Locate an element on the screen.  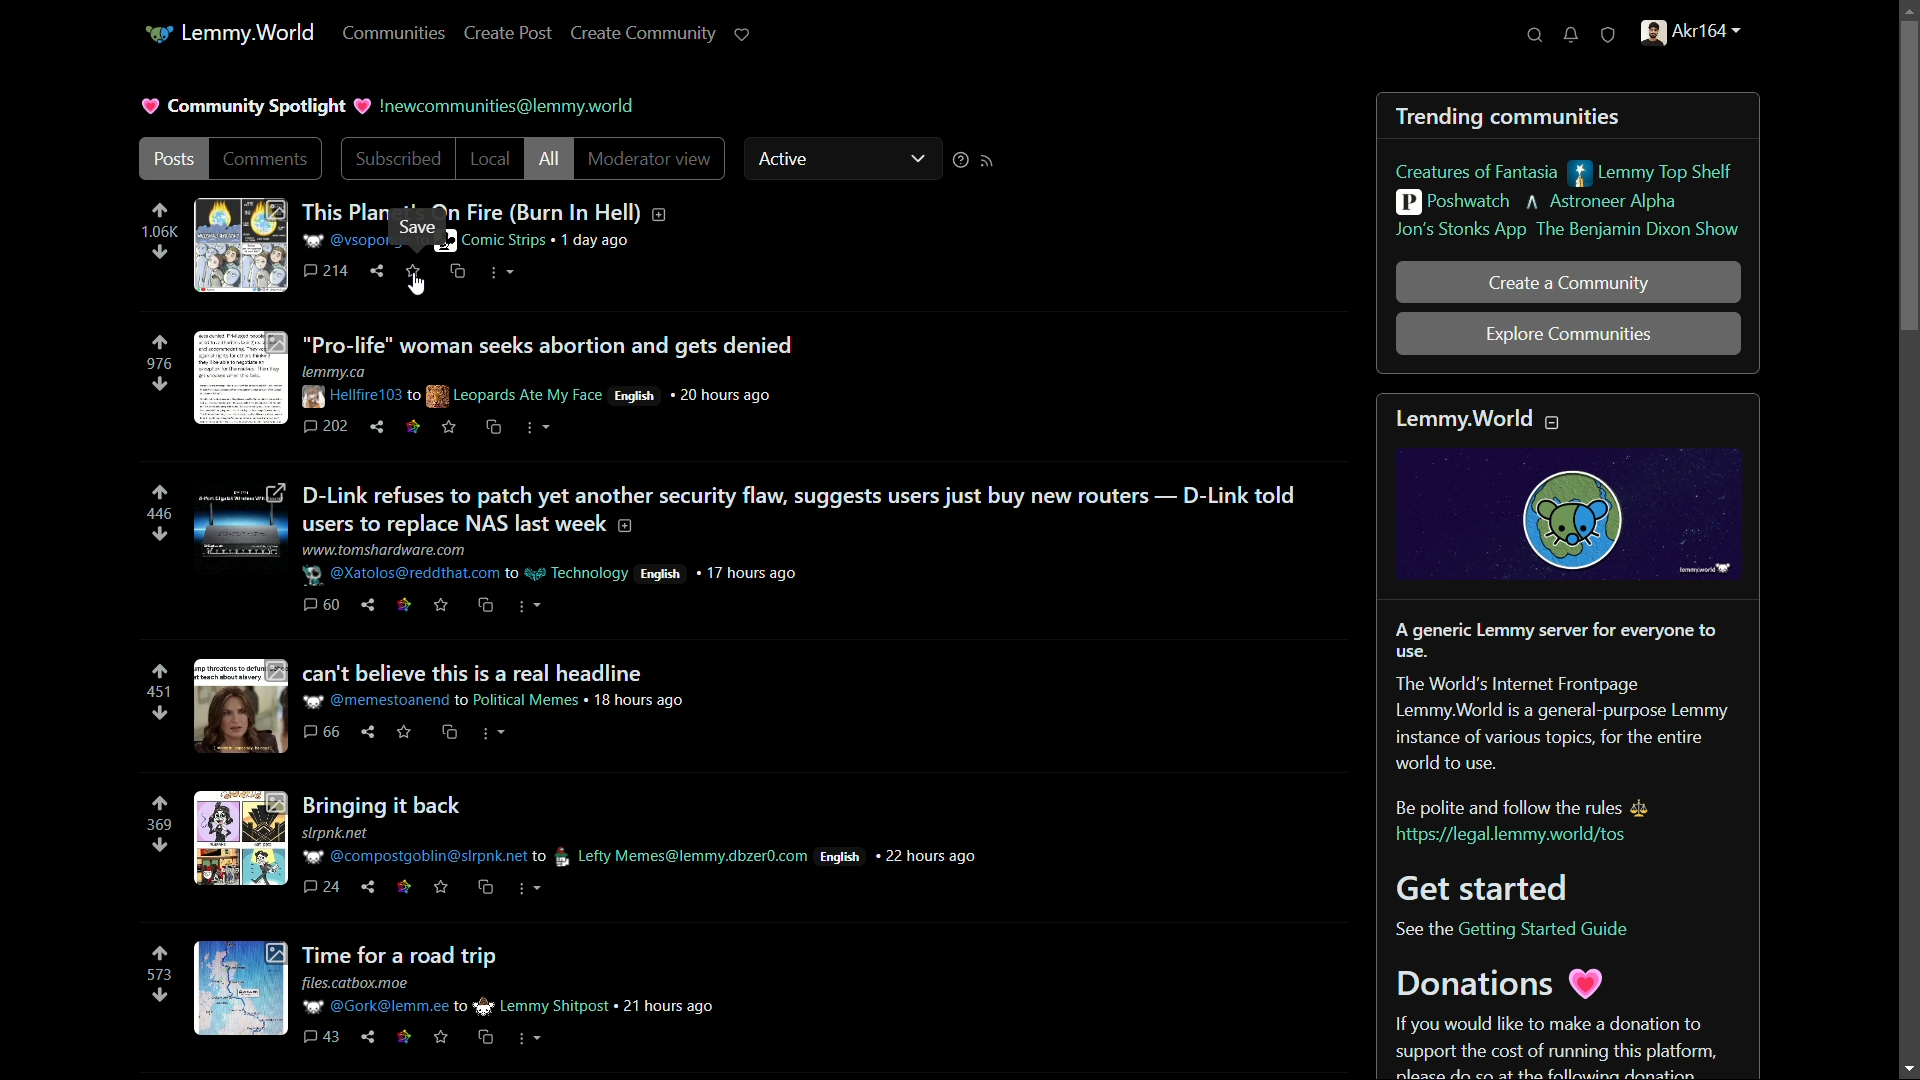
post-5 is located at coordinates (584, 844).